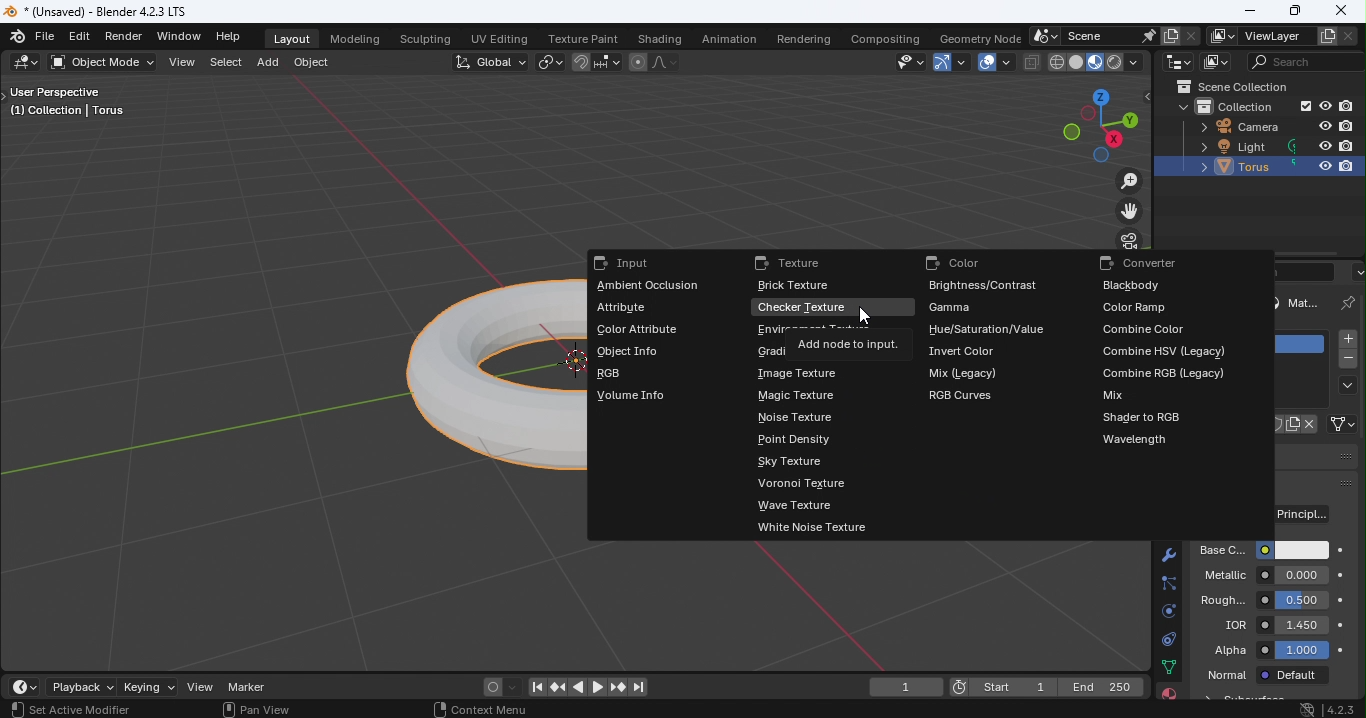 Image resolution: width=1366 pixels, height=718 pixels. What do you see at coordinates (628, 396) in the screenshot?
I see `Volume info` at bounding box center [628, 396].